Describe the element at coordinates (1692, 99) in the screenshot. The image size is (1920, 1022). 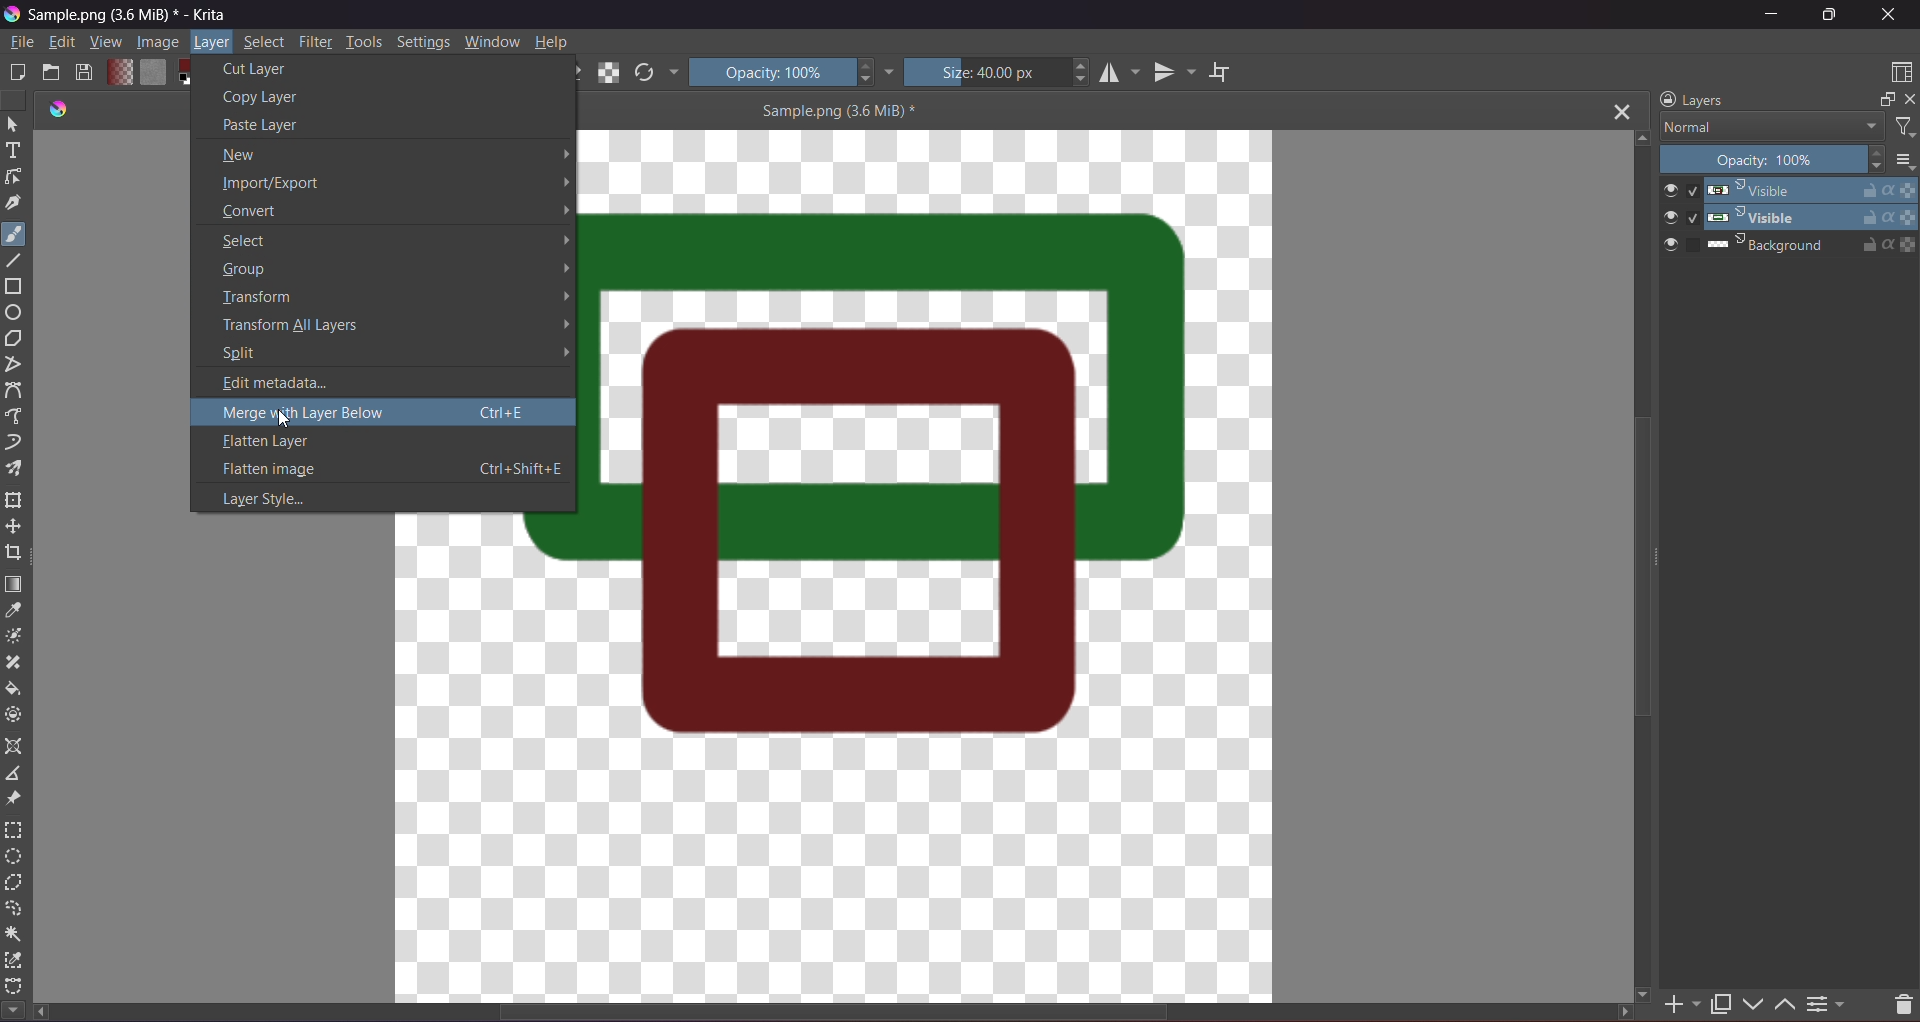
I see `Layers` at that location.